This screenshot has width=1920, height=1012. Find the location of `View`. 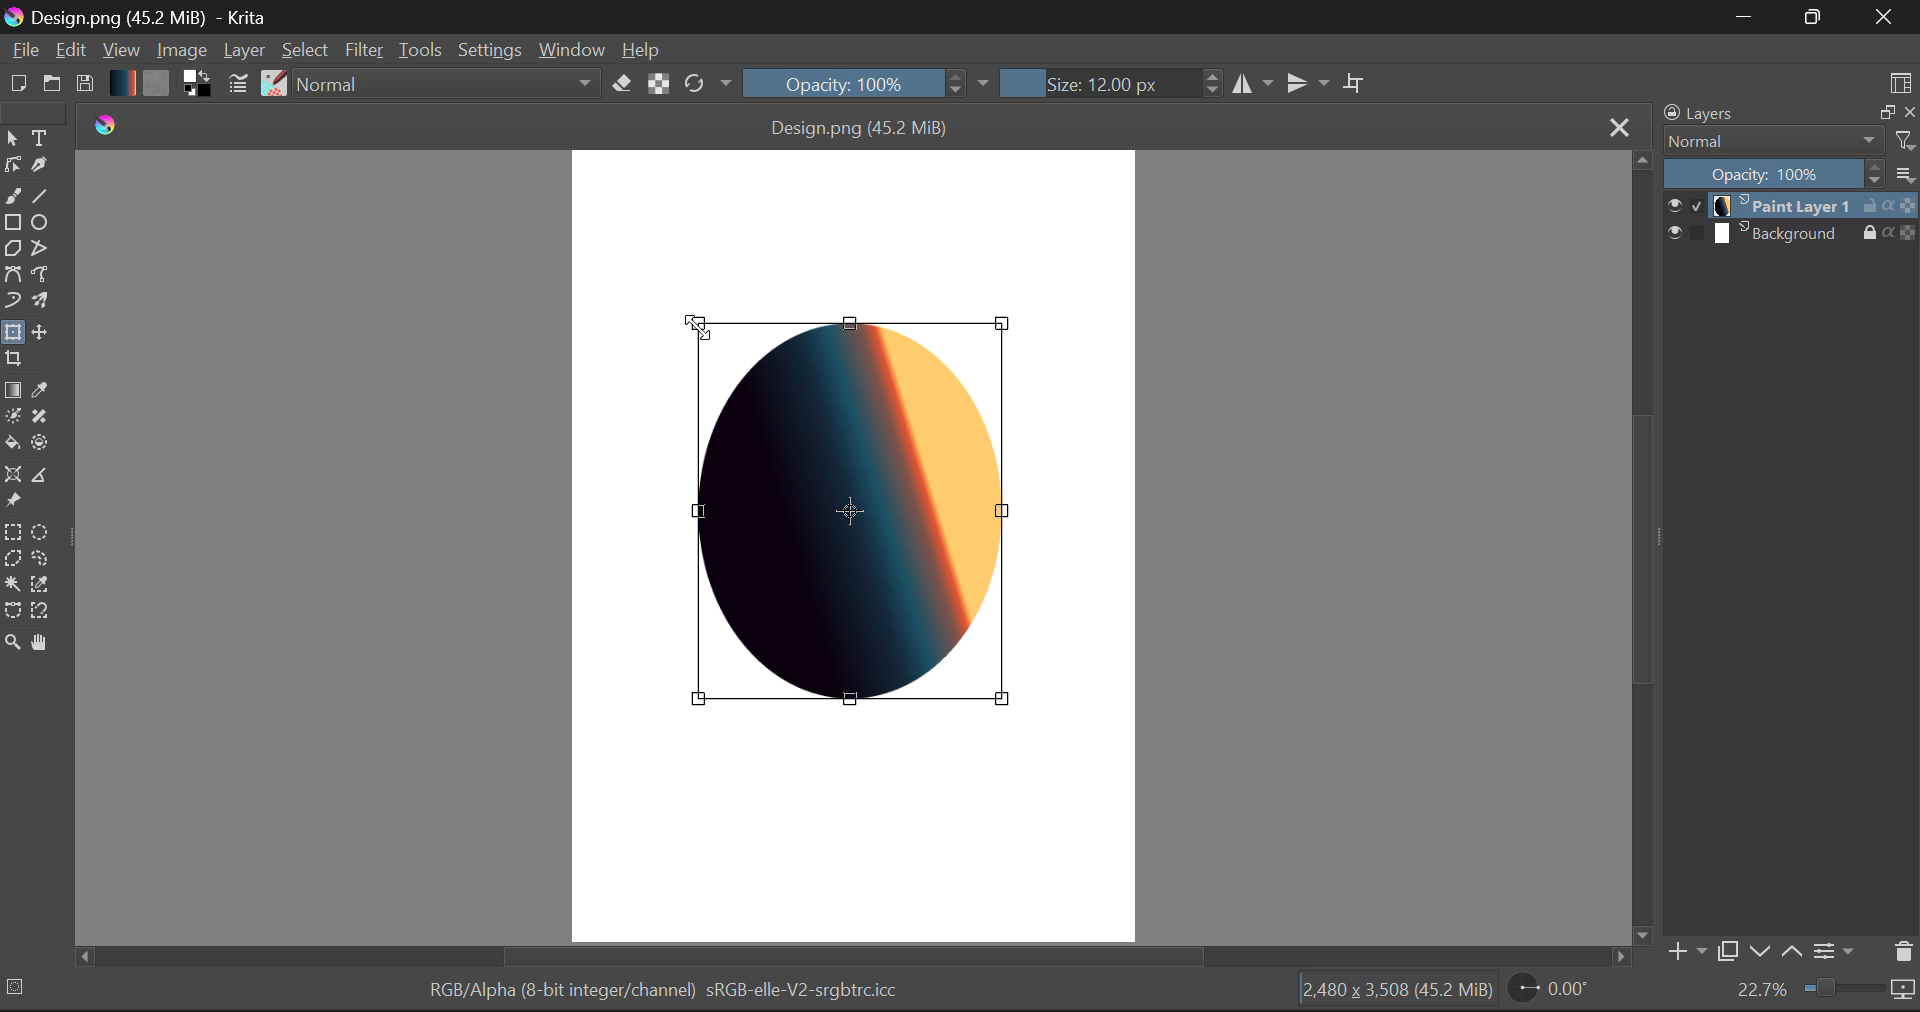

View is located at coordinates (120, 49).